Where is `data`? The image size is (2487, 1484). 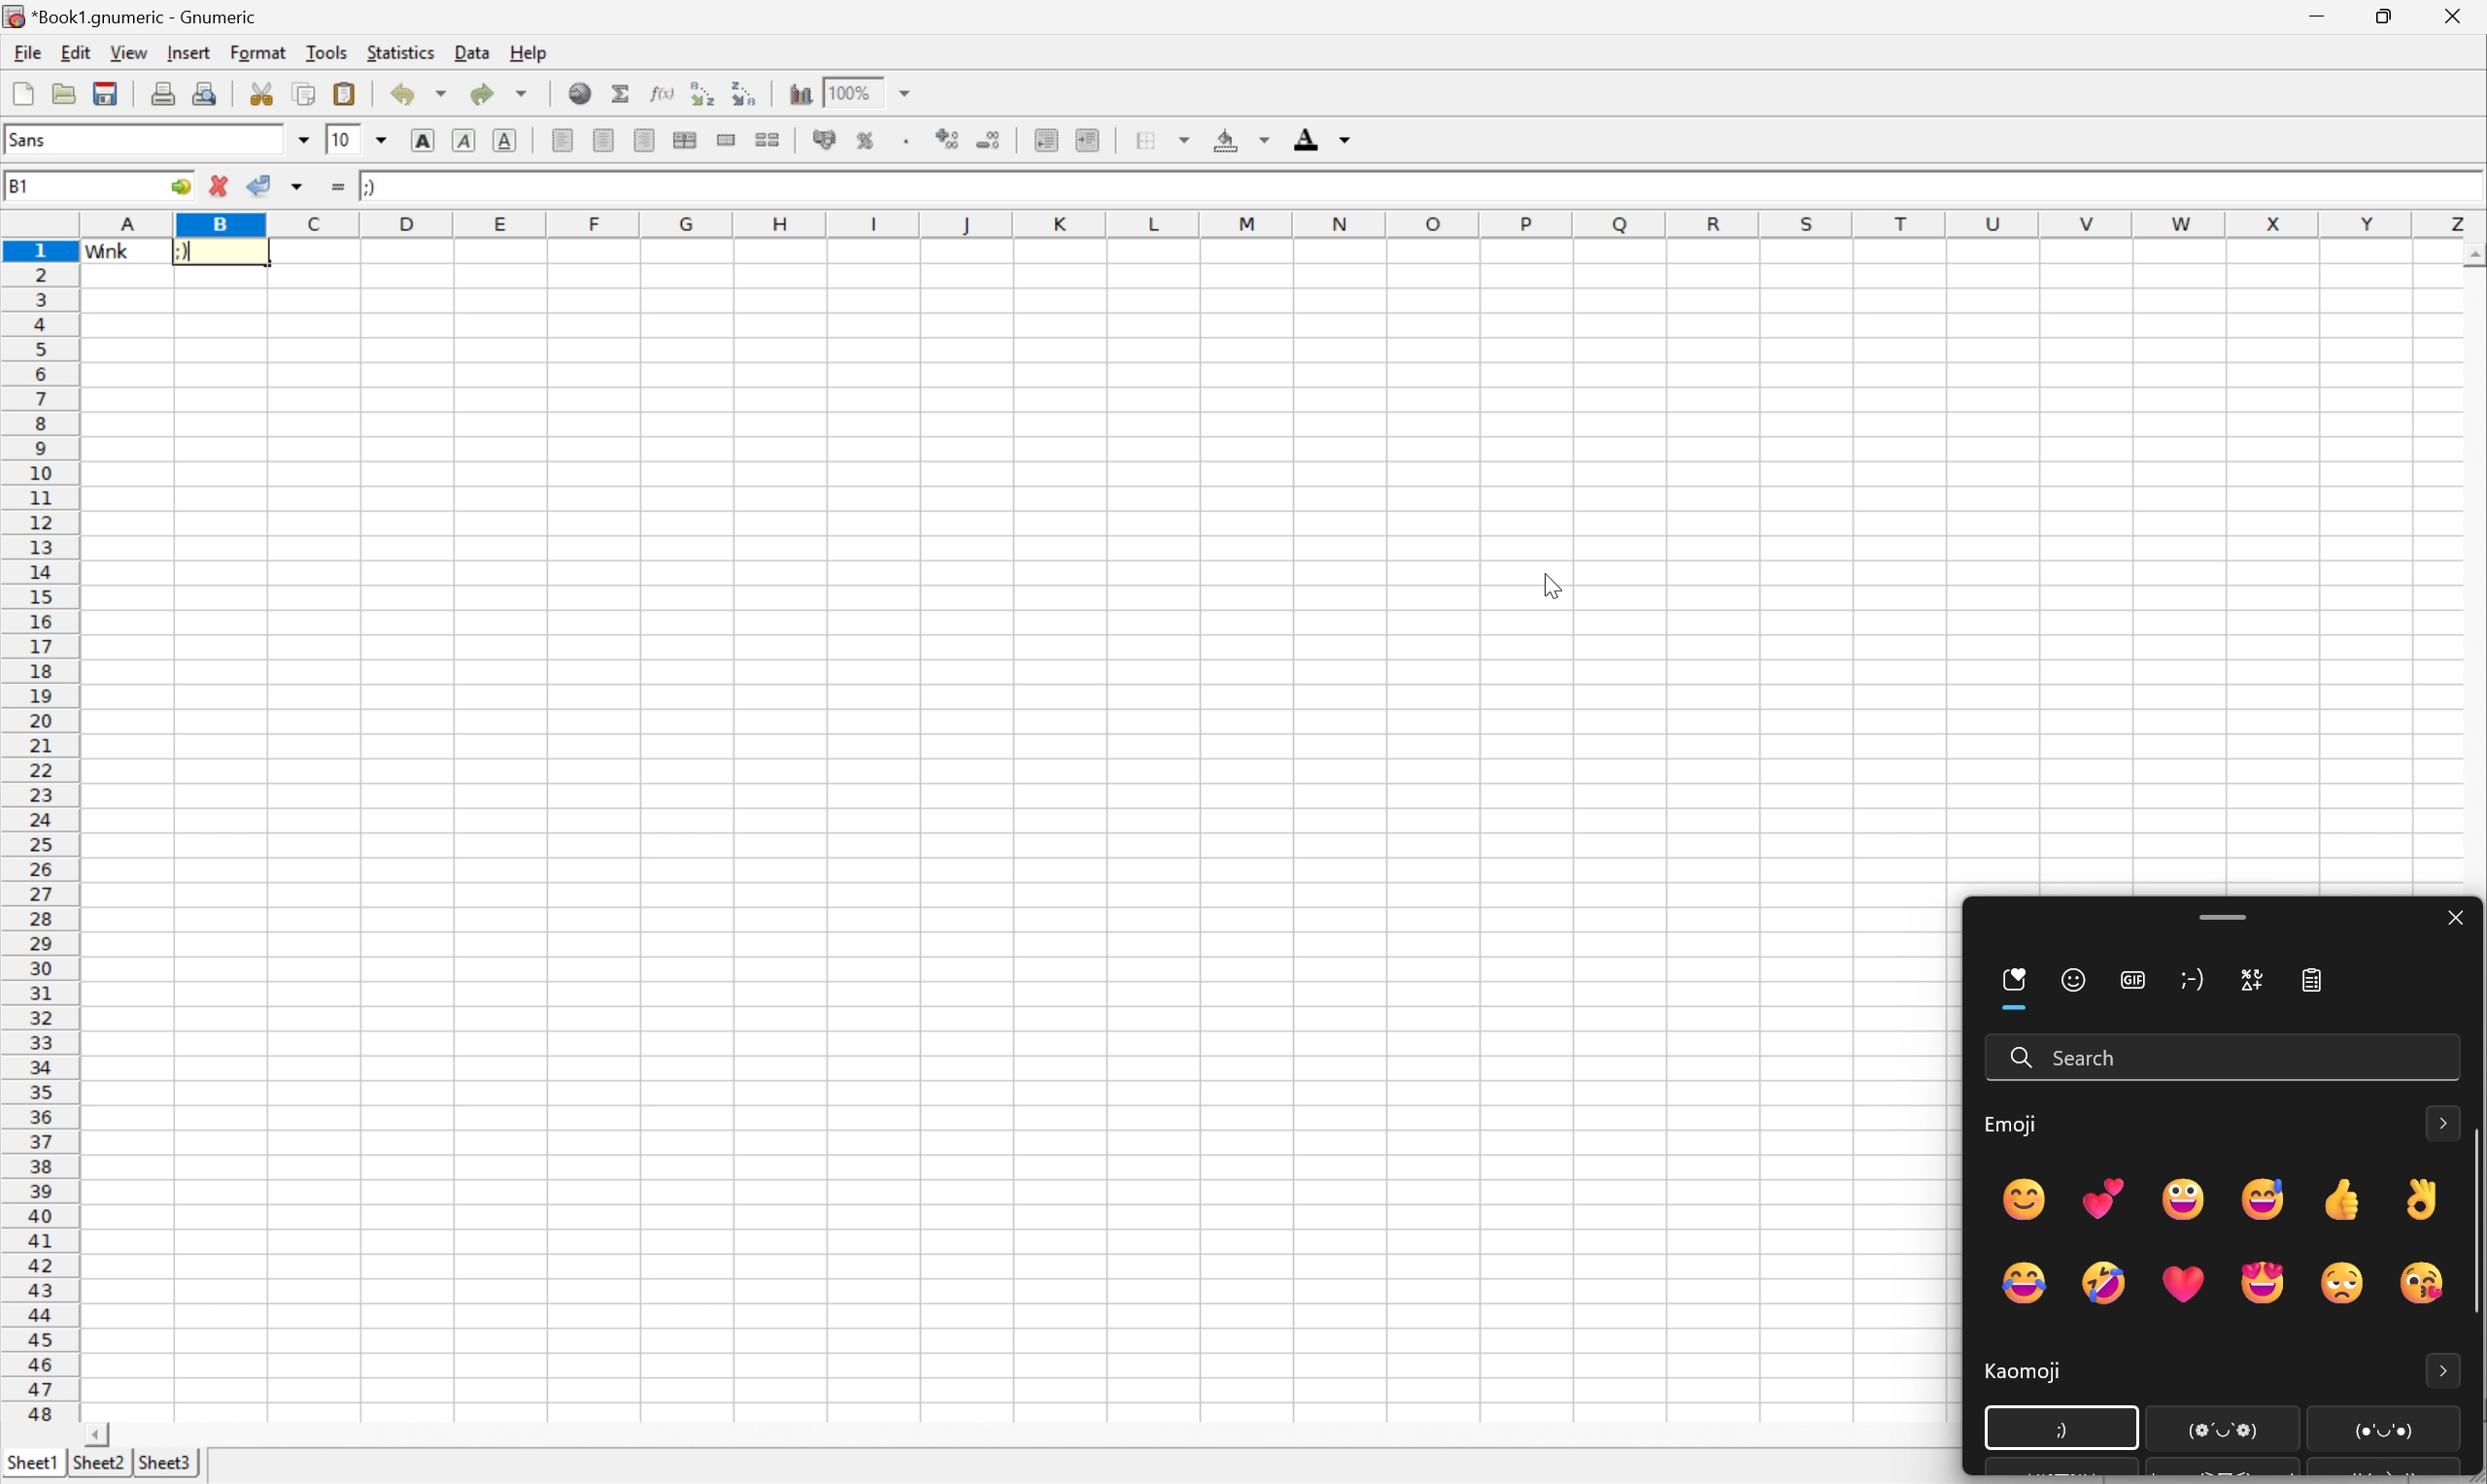
data is located at coordinates (470, 53).